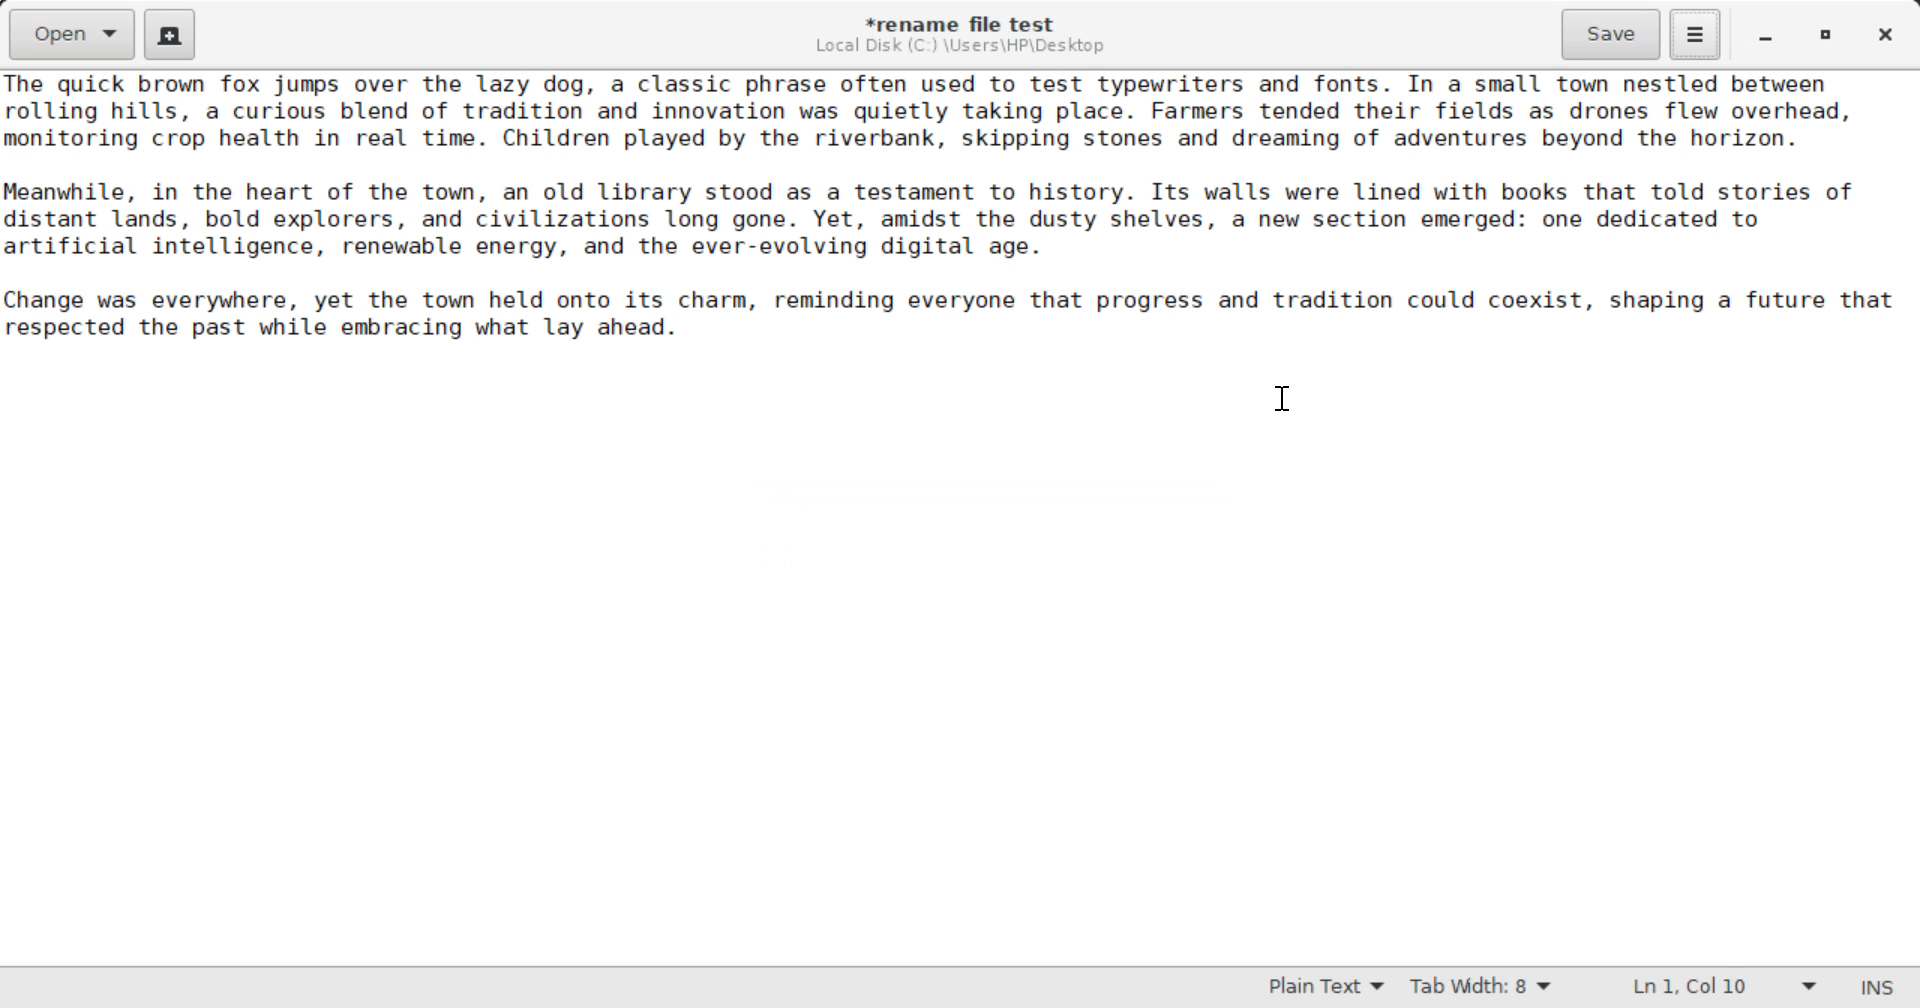 Image resolution: width=1920 pixels, height=1008 pixels. What do you see at coordinates (1720, 986) in the screenshot?
I see `Line & Character Count Changed after Replace Action ` at bounding box center [1720, 986].